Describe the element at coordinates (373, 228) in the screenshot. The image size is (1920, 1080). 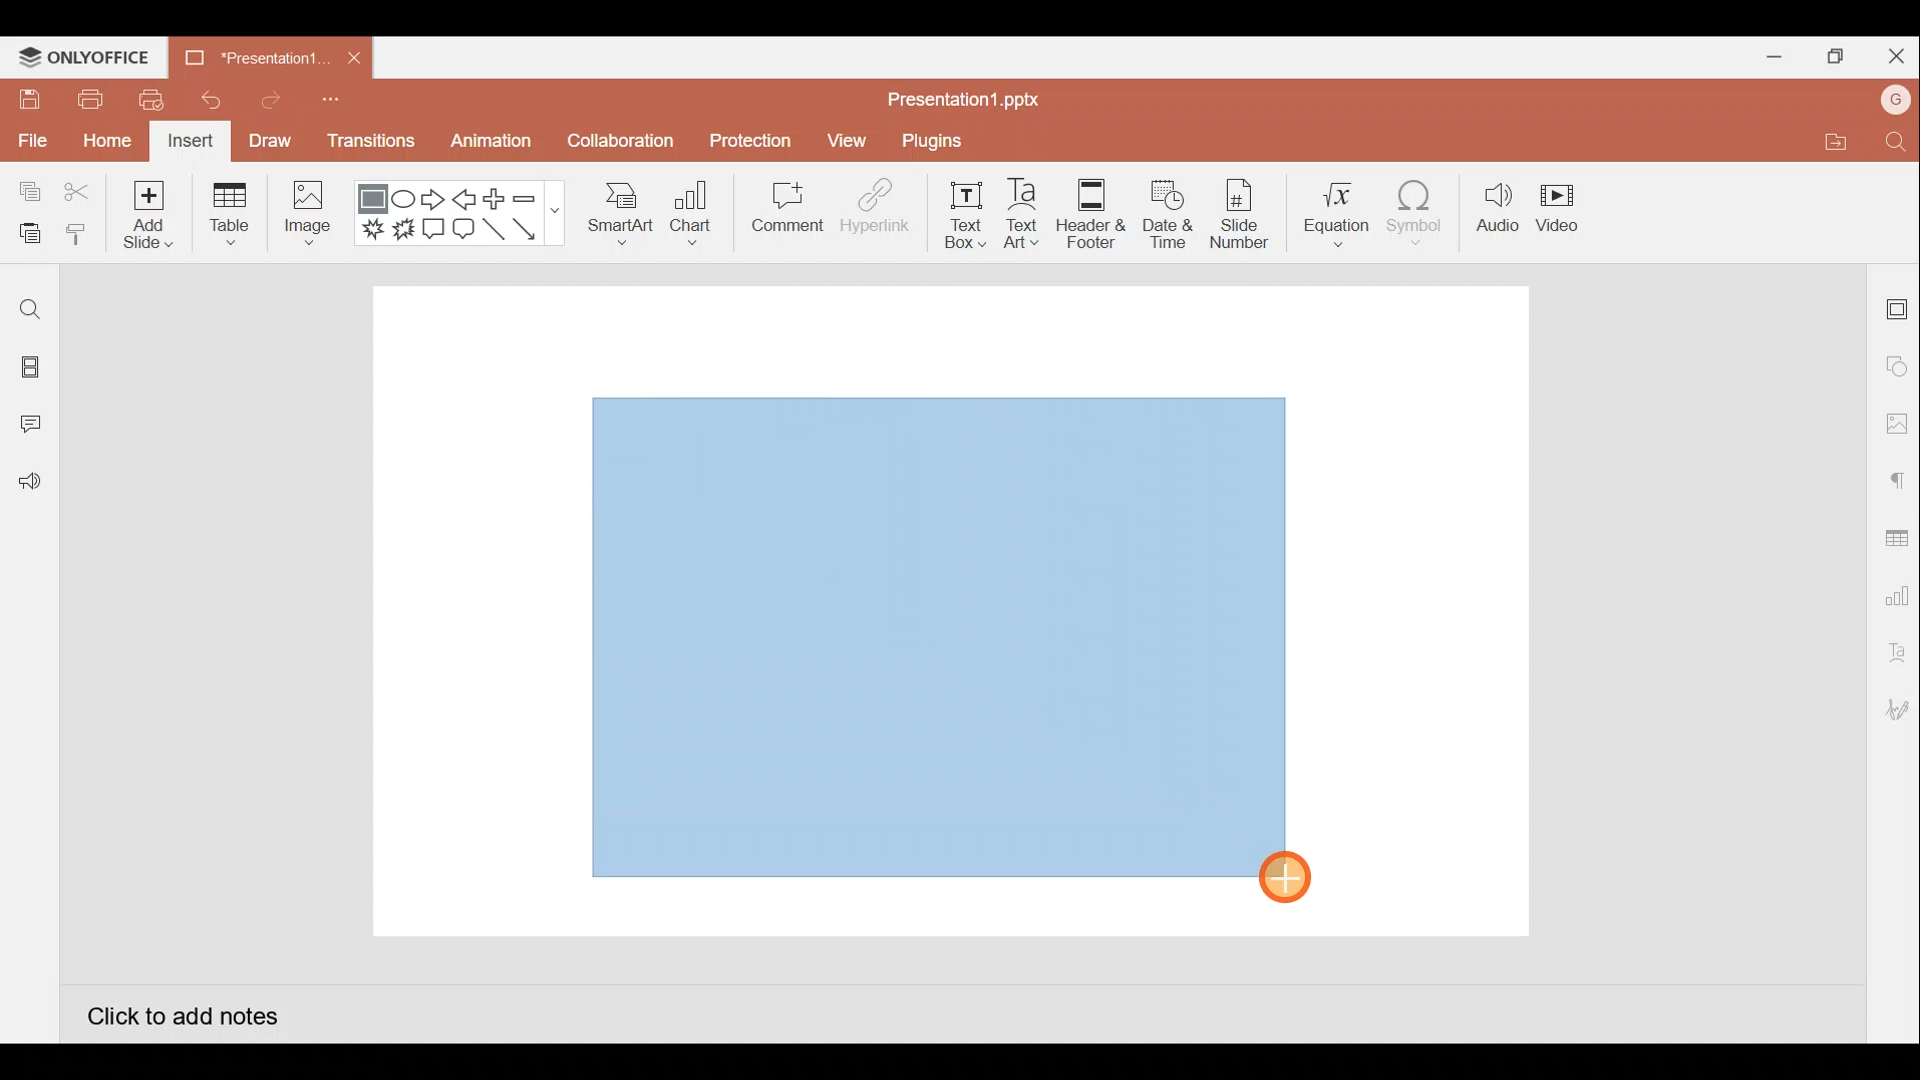
I see `Explosion 1` at that location.